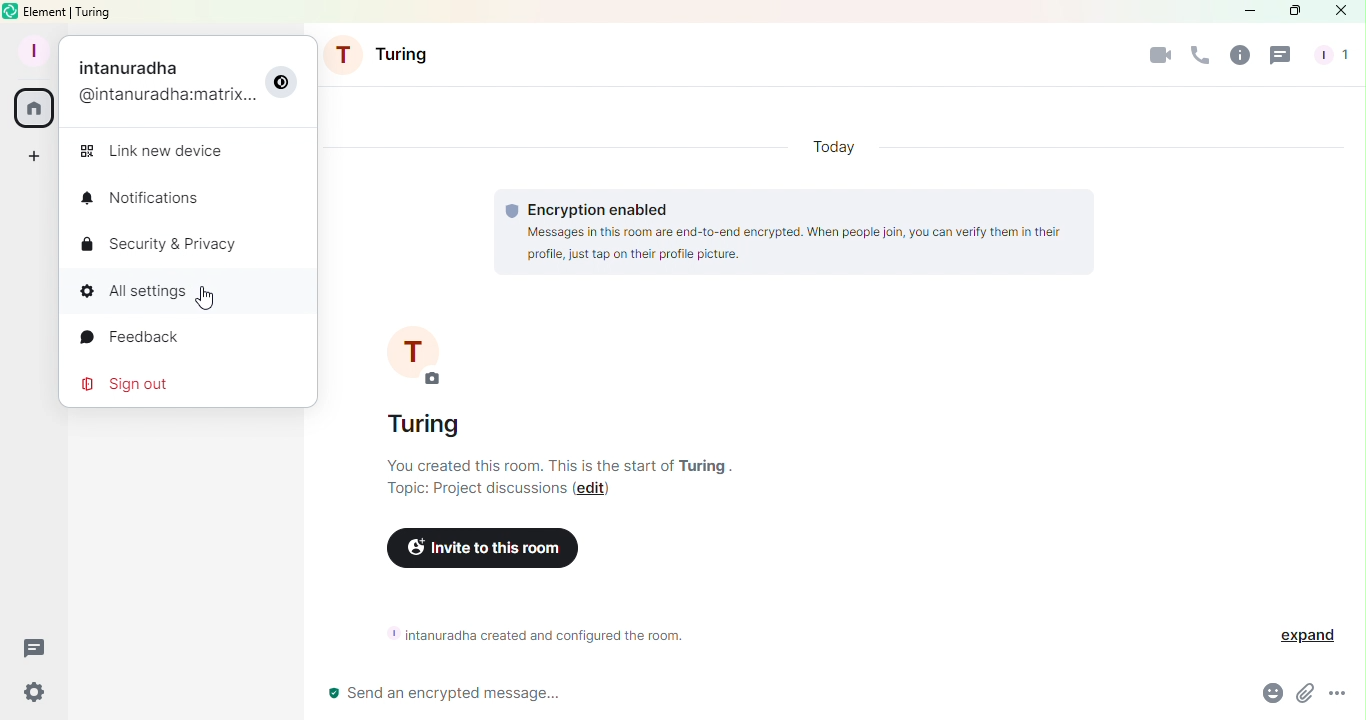 This screenshot has width=1366, height=720. What do you see at coordinates (203, 299) in the screenshot?
I see `Pointer` at bounding box center [203, 299].